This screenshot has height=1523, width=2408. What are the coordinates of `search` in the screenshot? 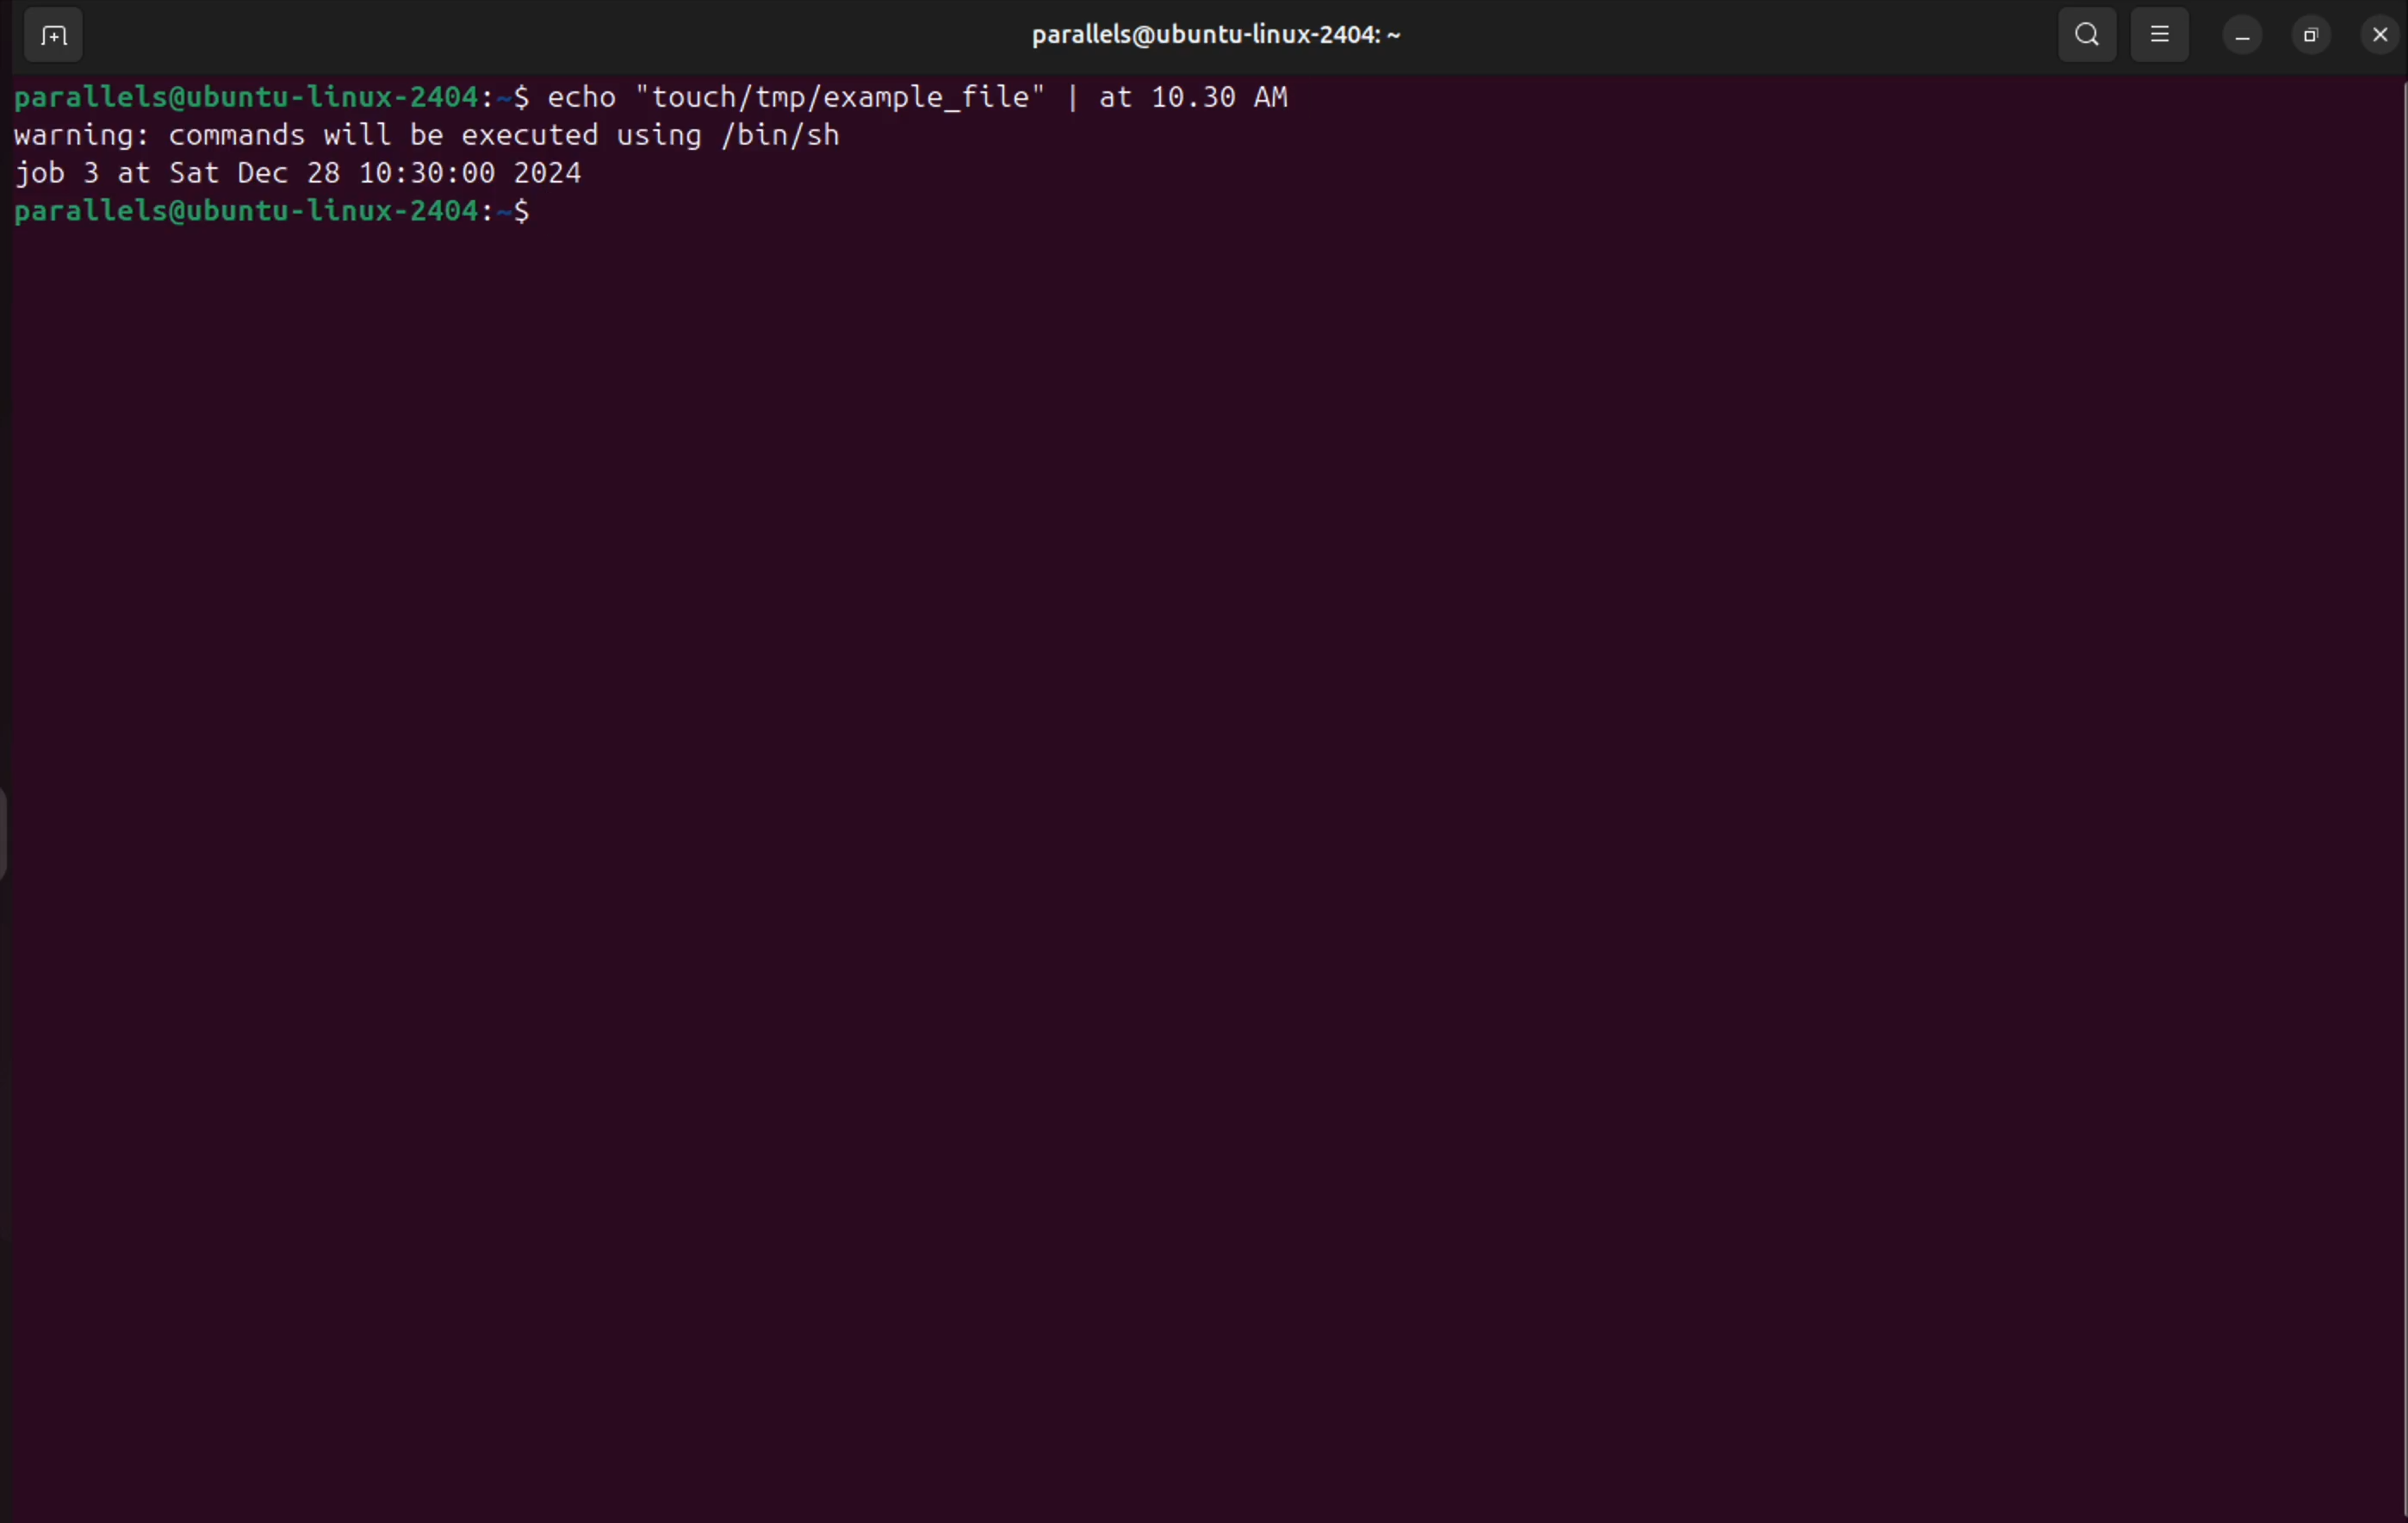 It's located at (2088, 37).